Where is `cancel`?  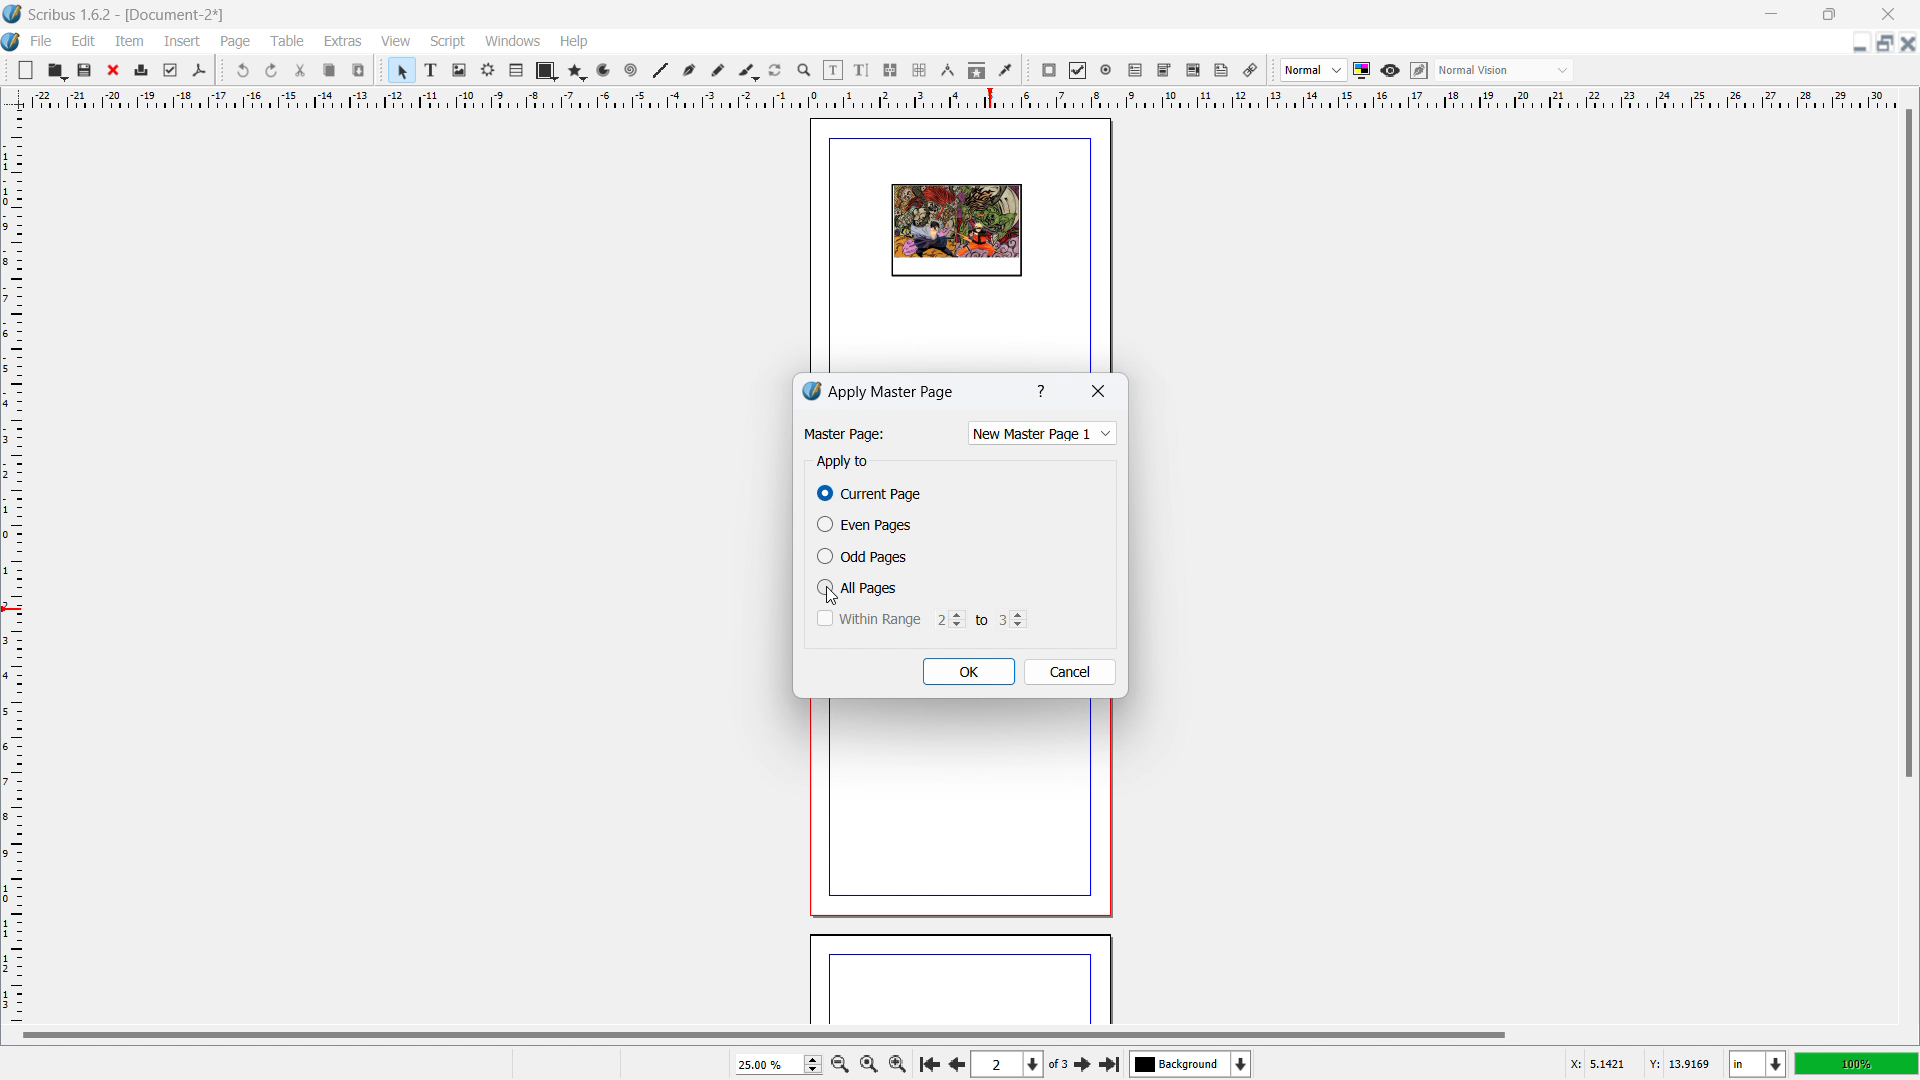
cancel is located at coordinates (1070, 672).